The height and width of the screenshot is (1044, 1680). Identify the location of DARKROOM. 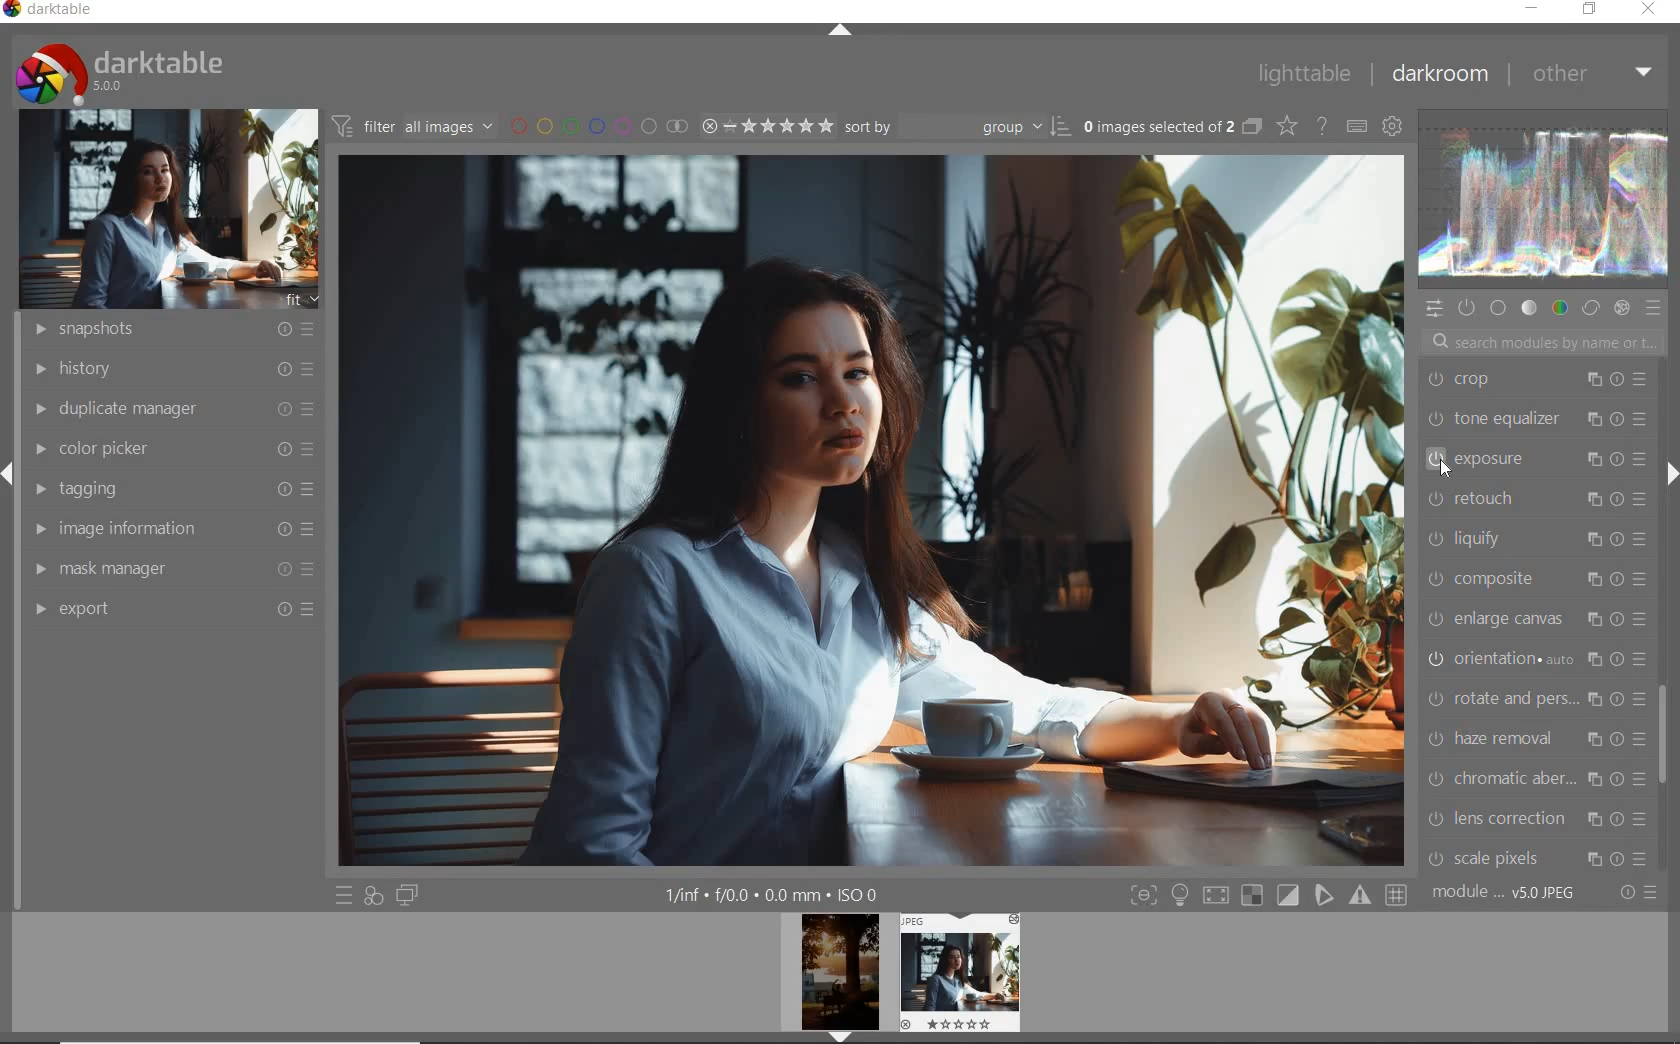
(1442, 73).